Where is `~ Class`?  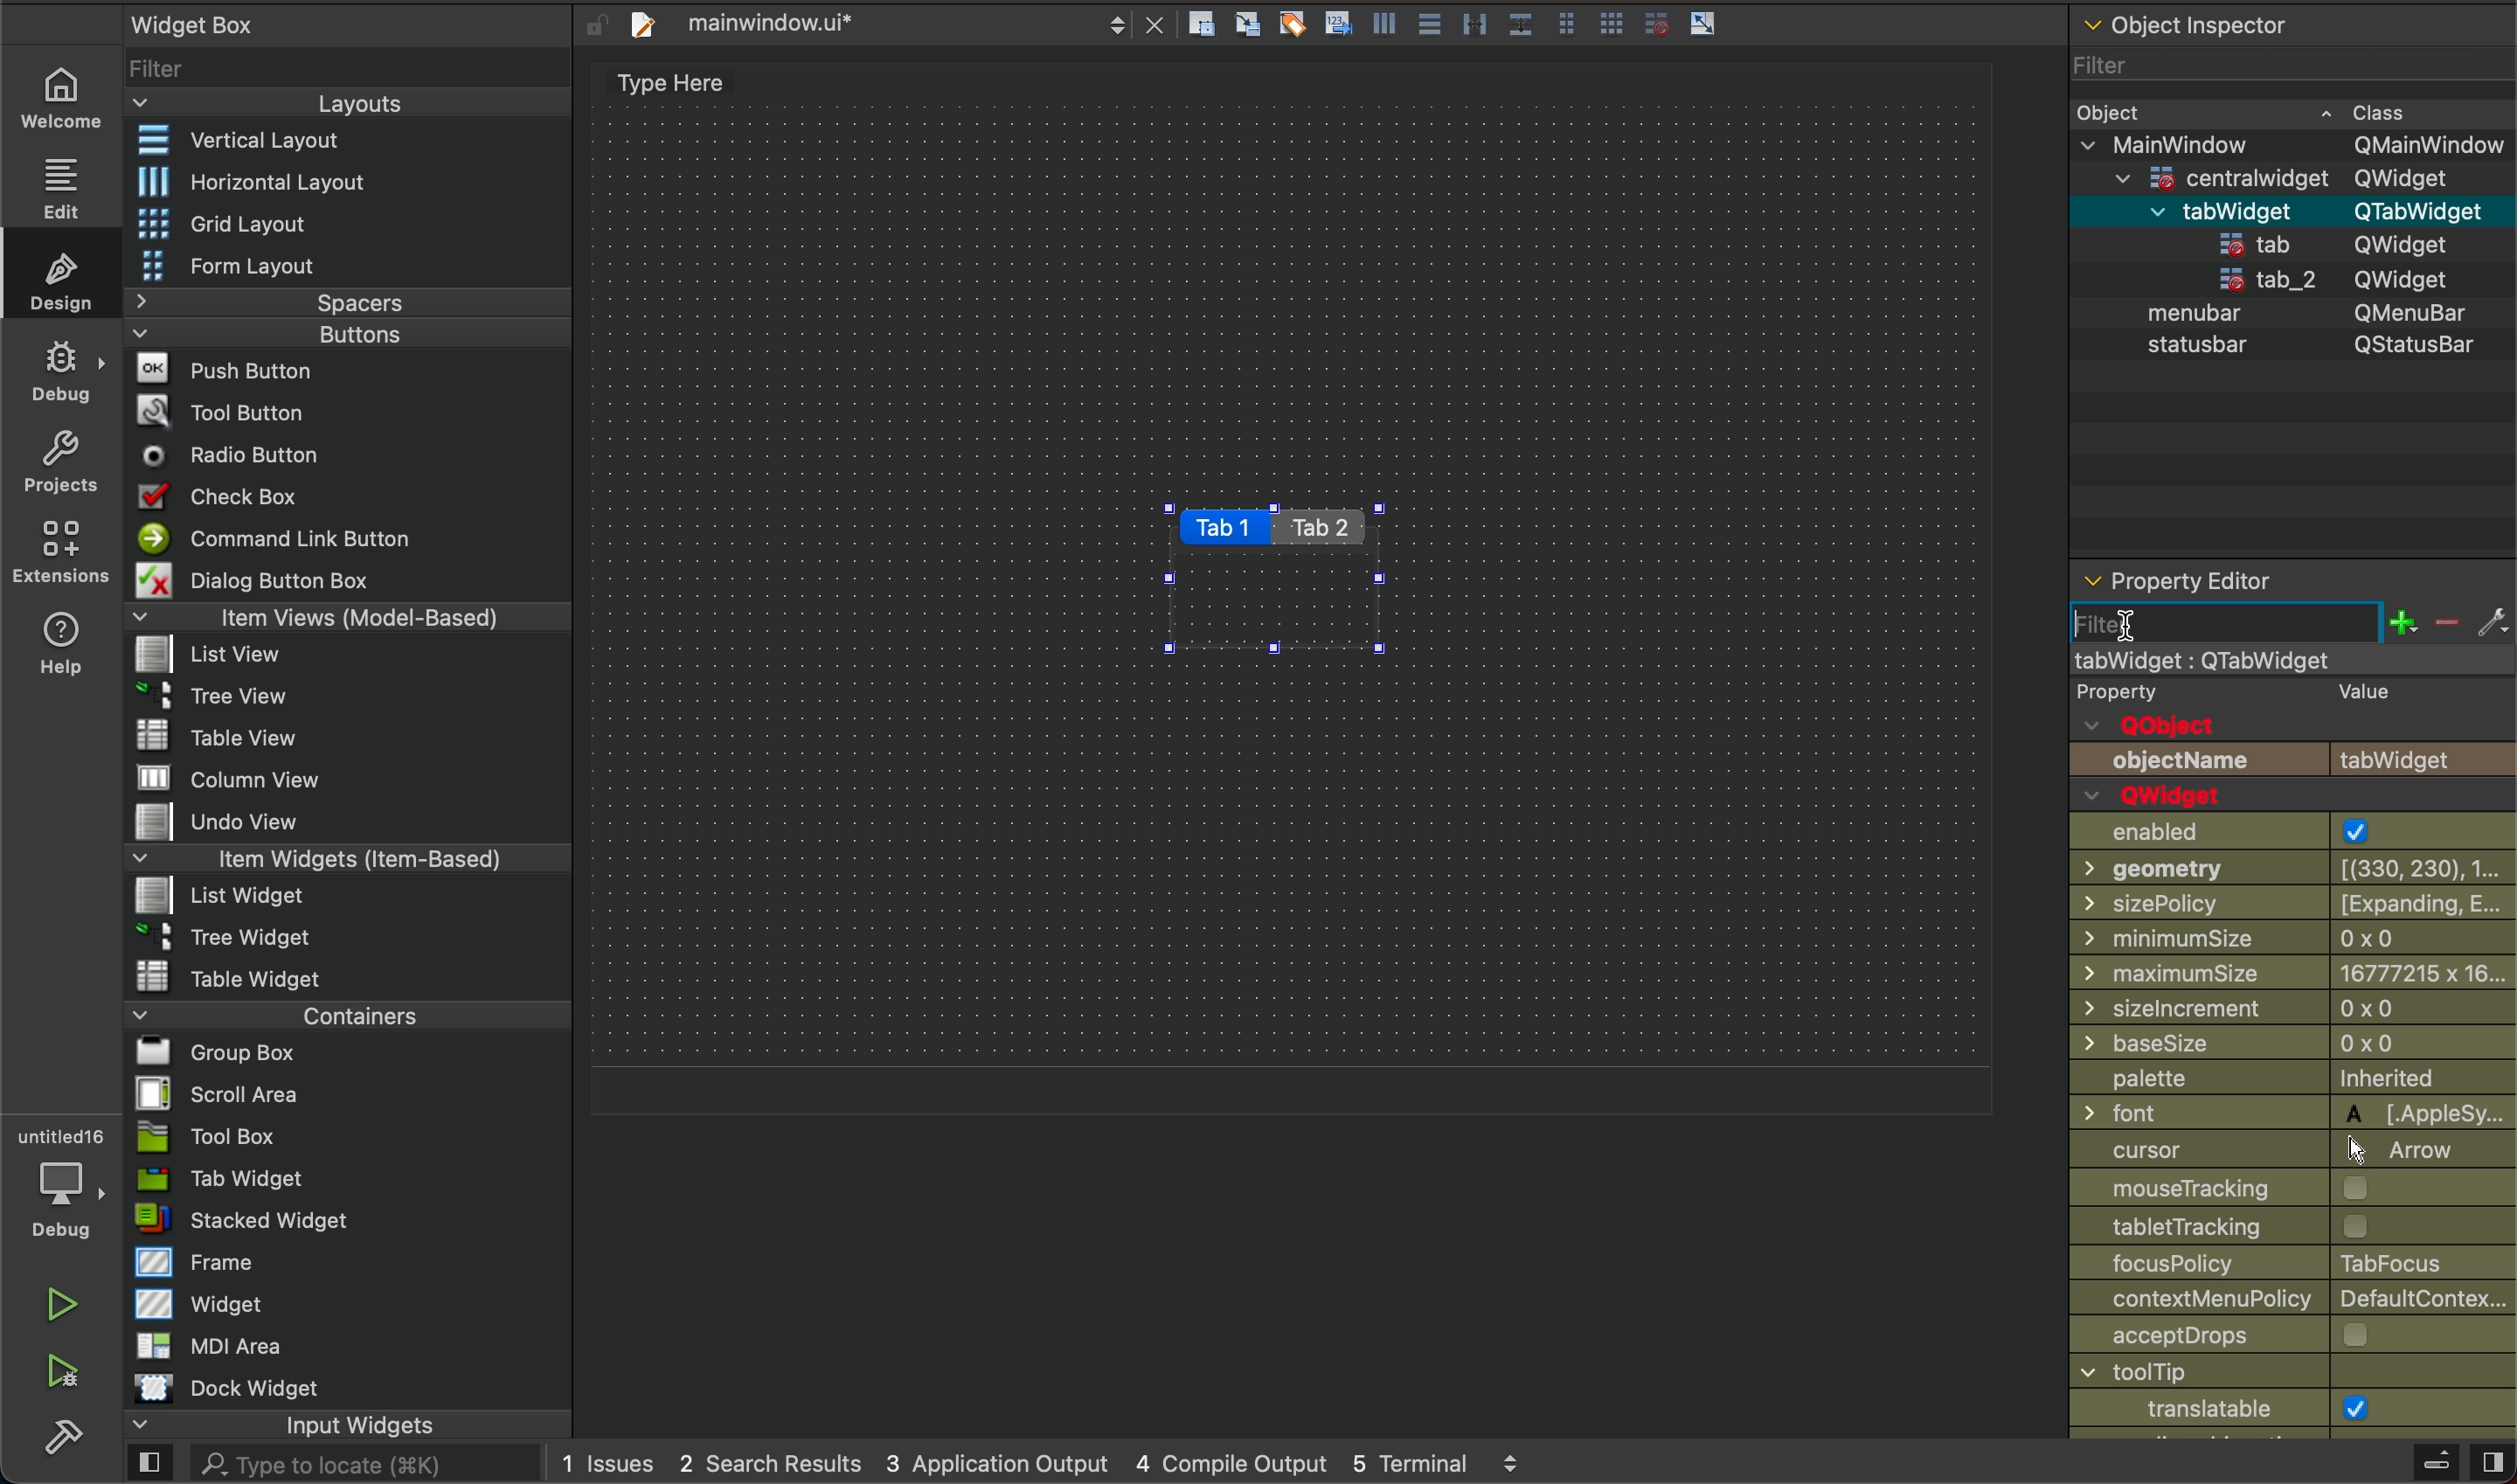
~ Class is located at coordinates (2370, 106).